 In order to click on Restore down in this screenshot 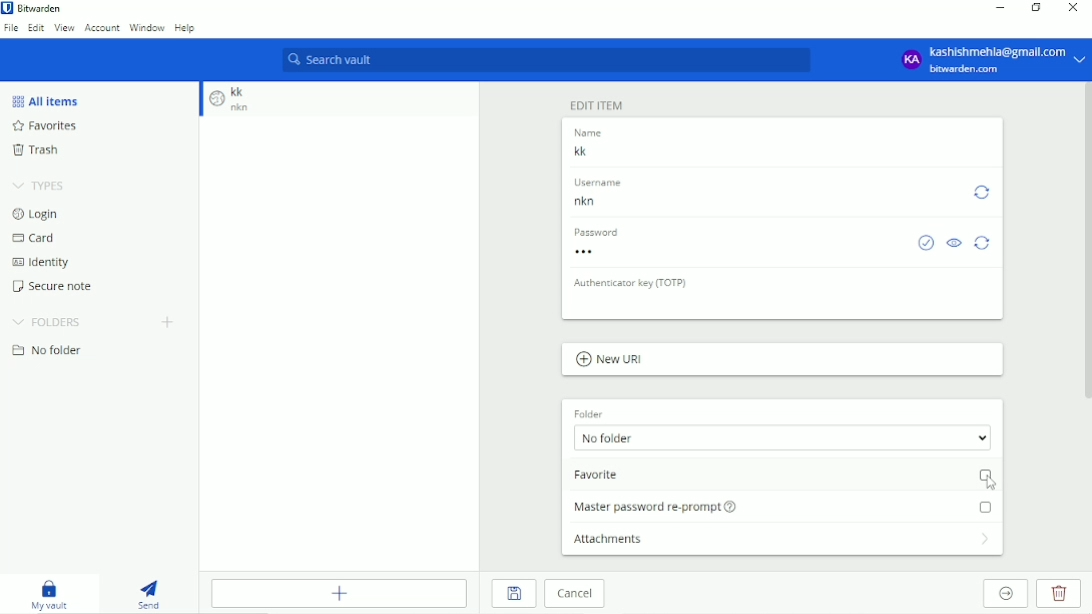, I will do `click(1038, 8)`.